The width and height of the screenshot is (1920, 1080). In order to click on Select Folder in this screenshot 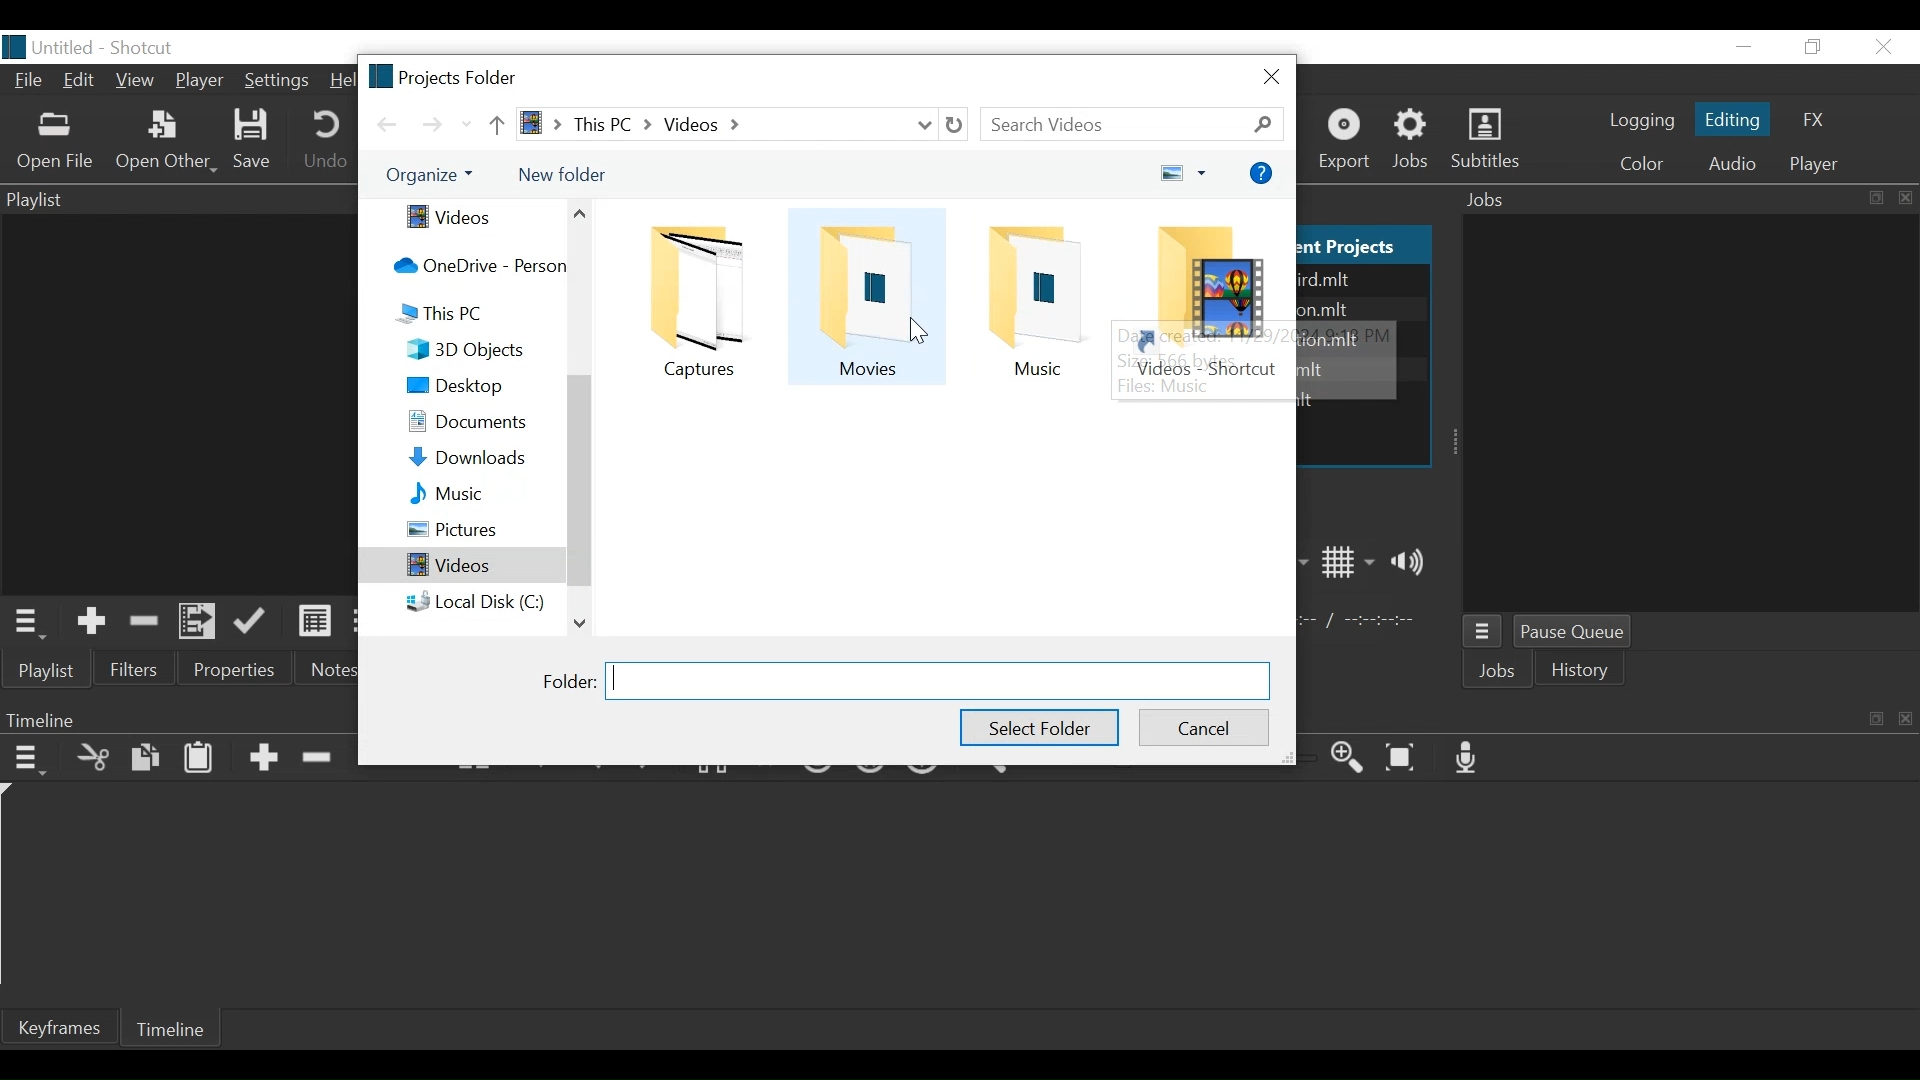, I will do `click(1040, 726)`.